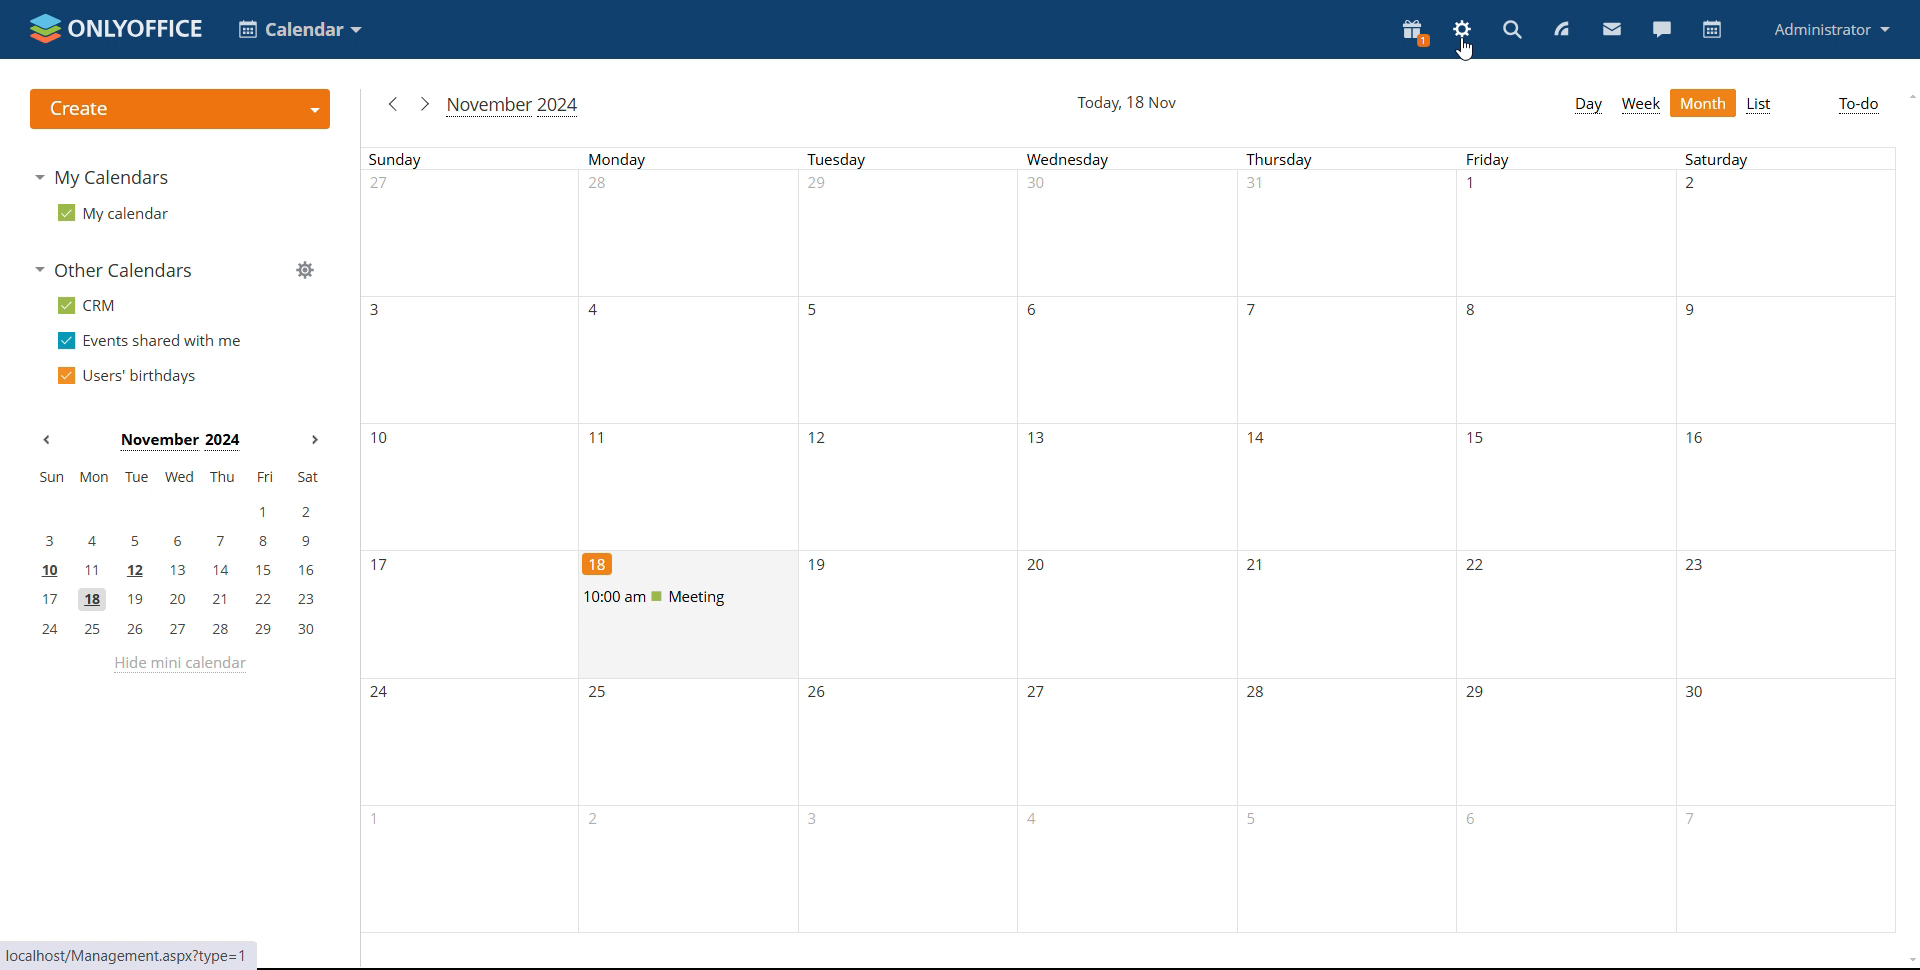 This screenshot has width=1920, height=970. I want to click on scroll down, so click(1908, 960).